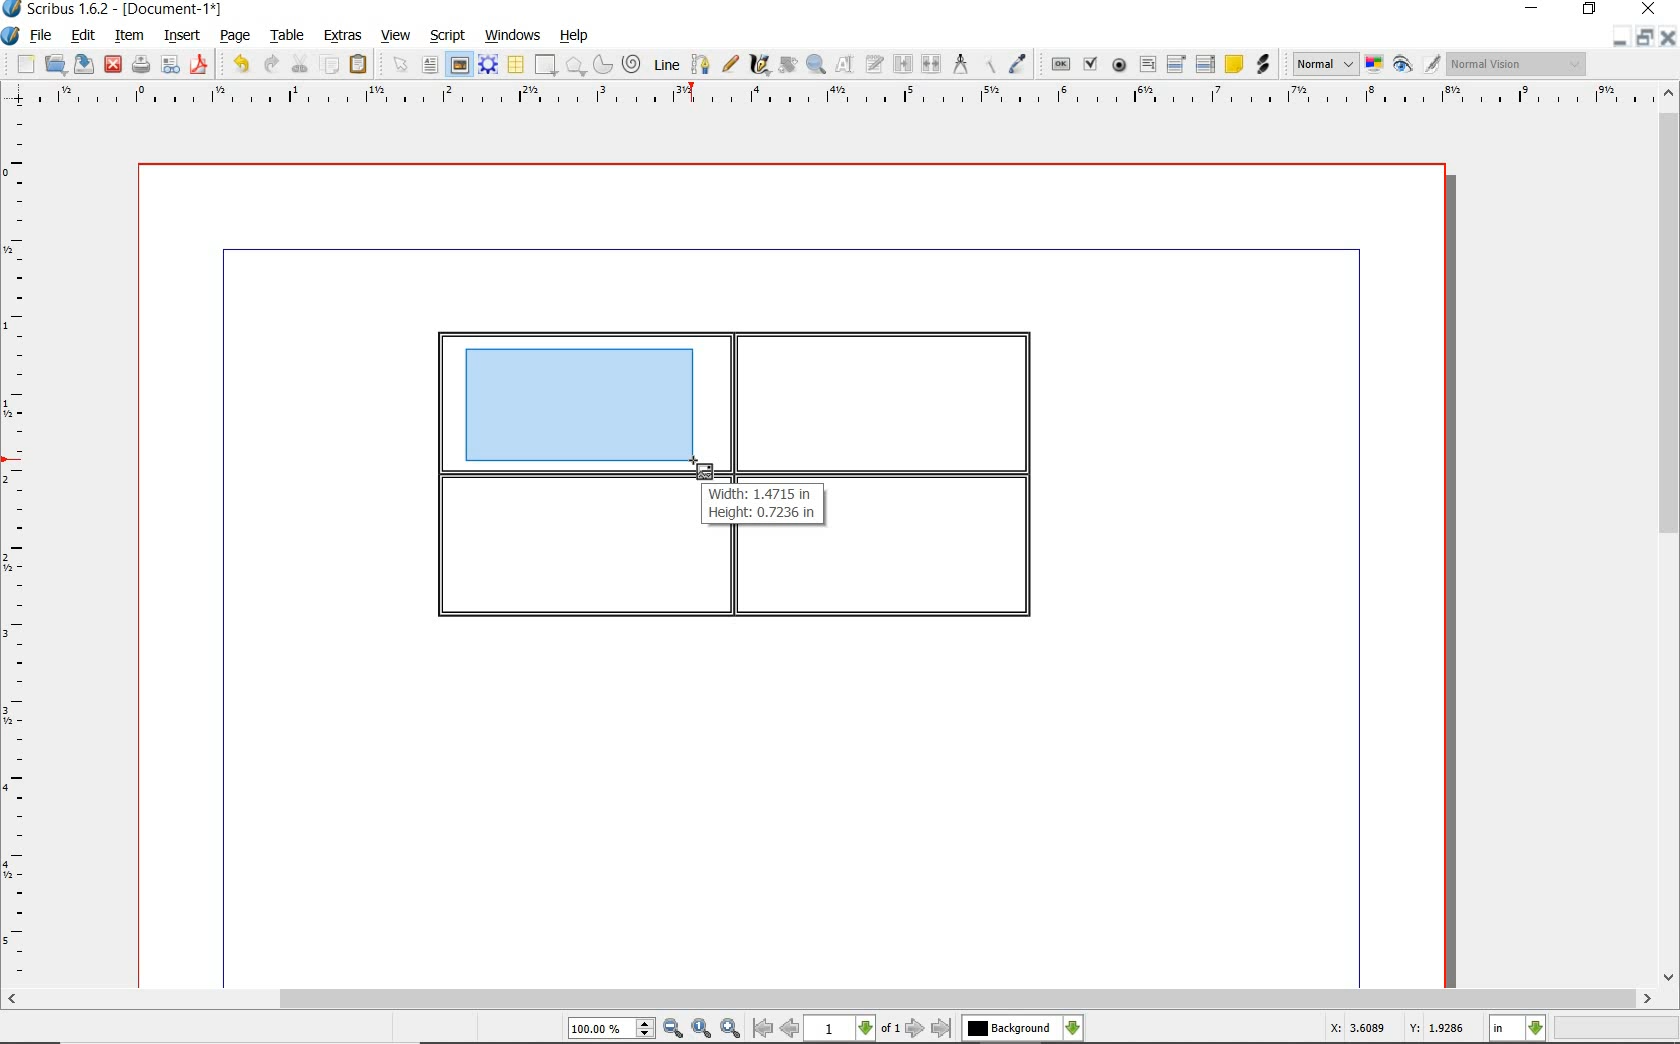 This screenshot has height=1044, width=1680. Describe the element at coordinates (845, 65) in the screenshot. I see `edit contents of frame` at that location.